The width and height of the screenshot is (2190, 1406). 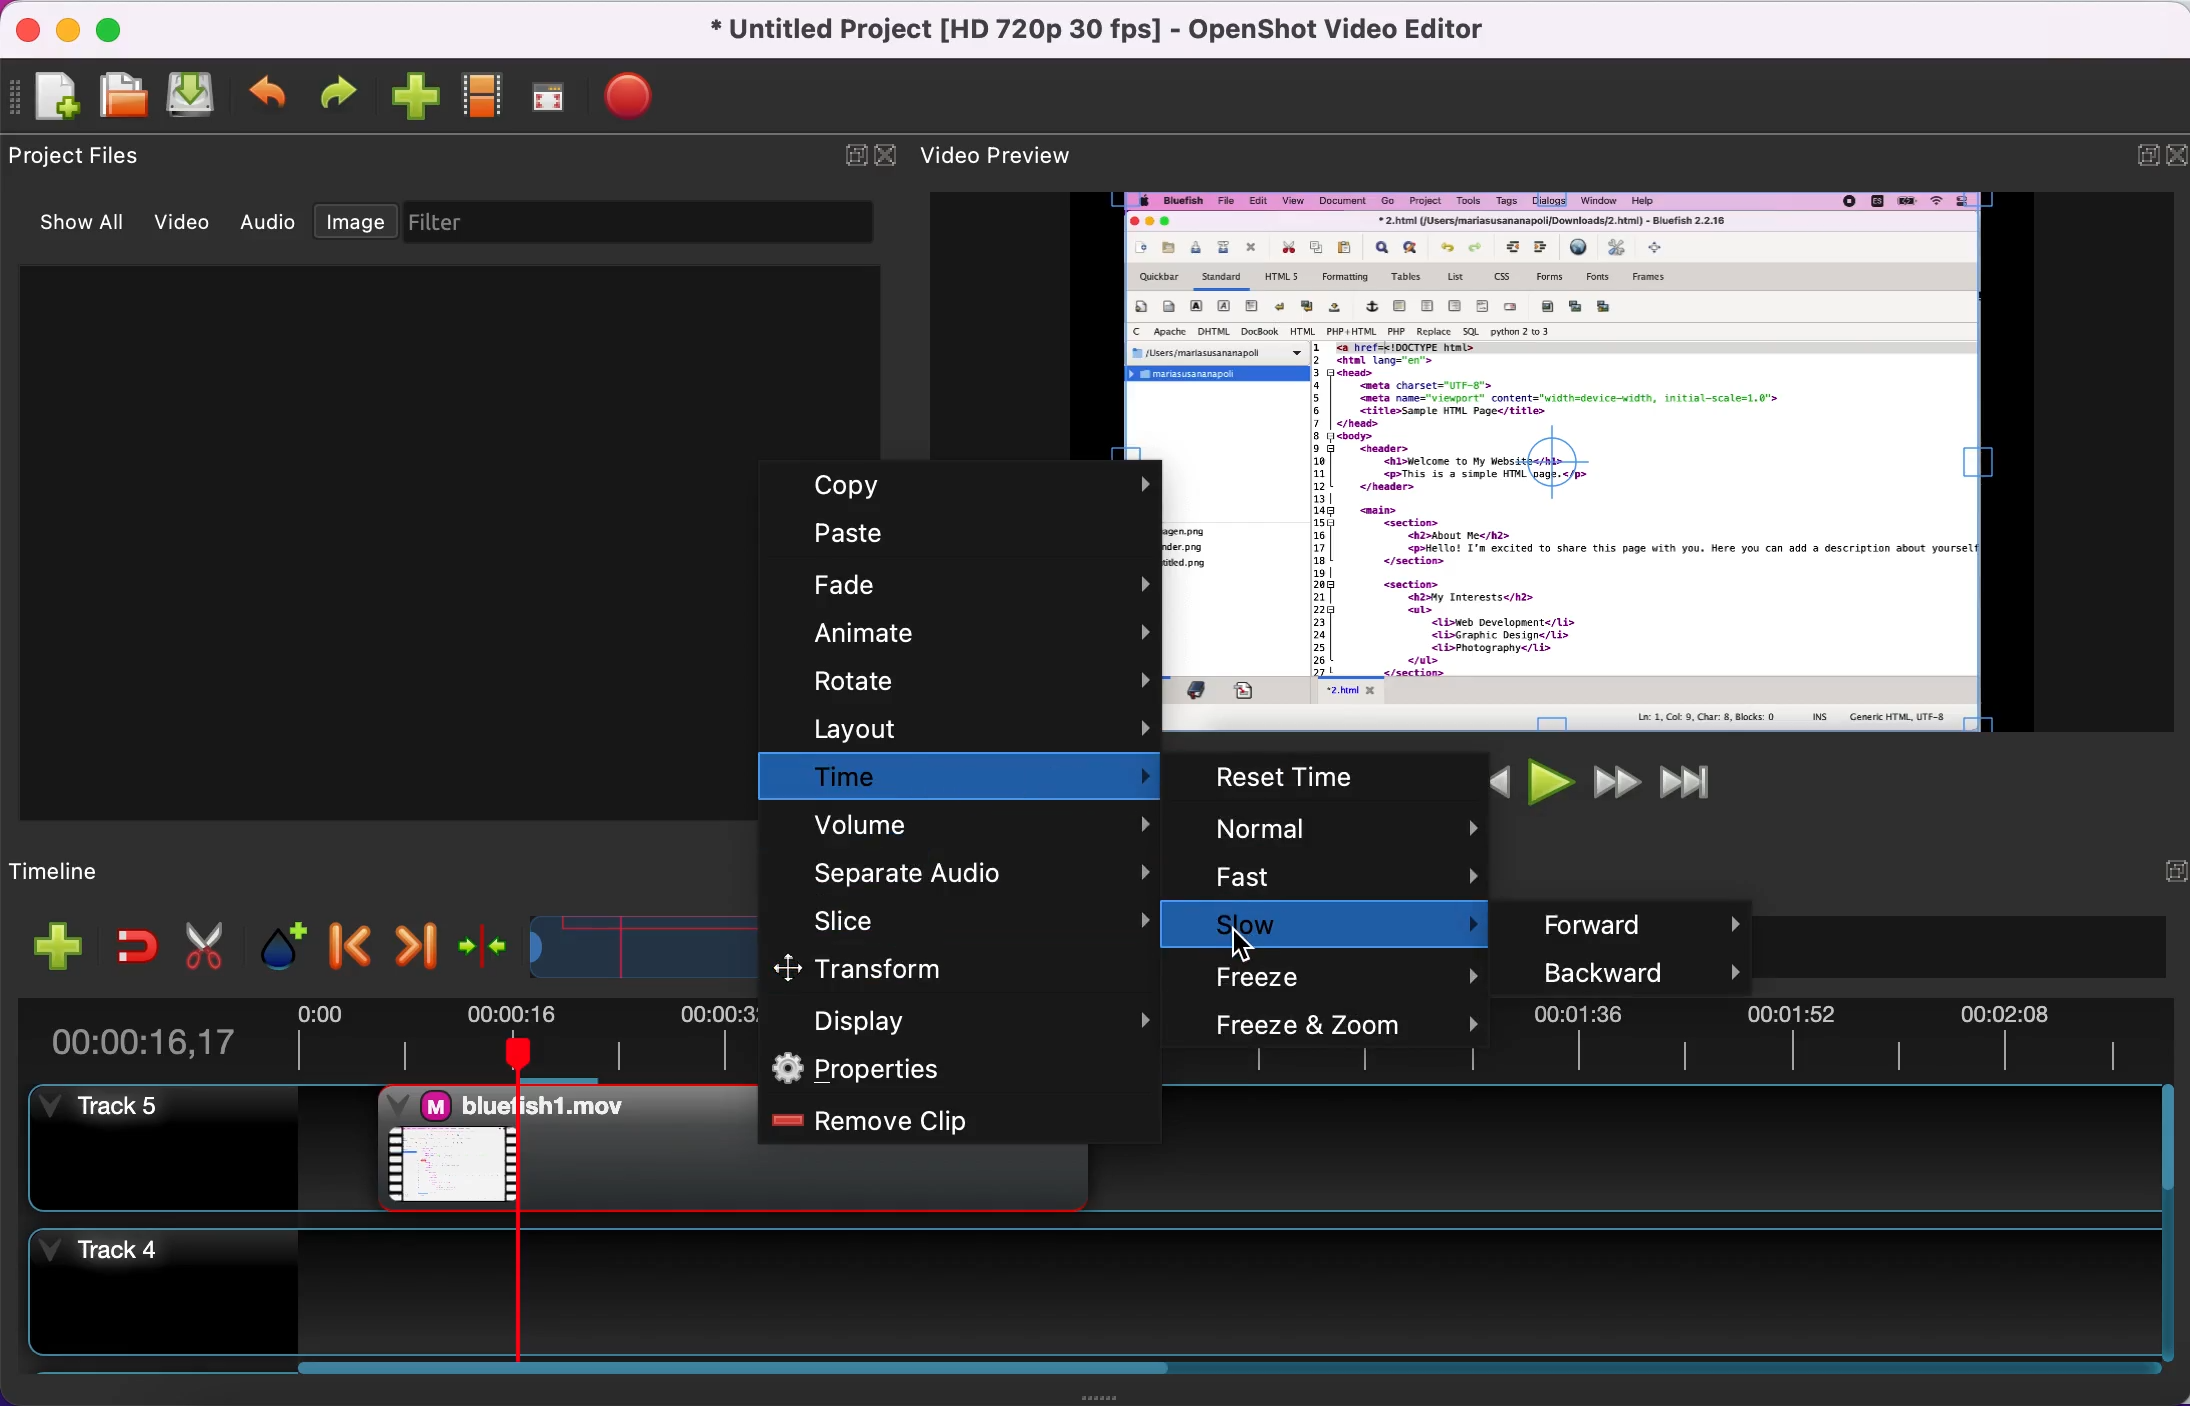 What do you see at coordinates (846, 155) in the screenshot?
I see `expand/hide` at bounding box center [846, 155].